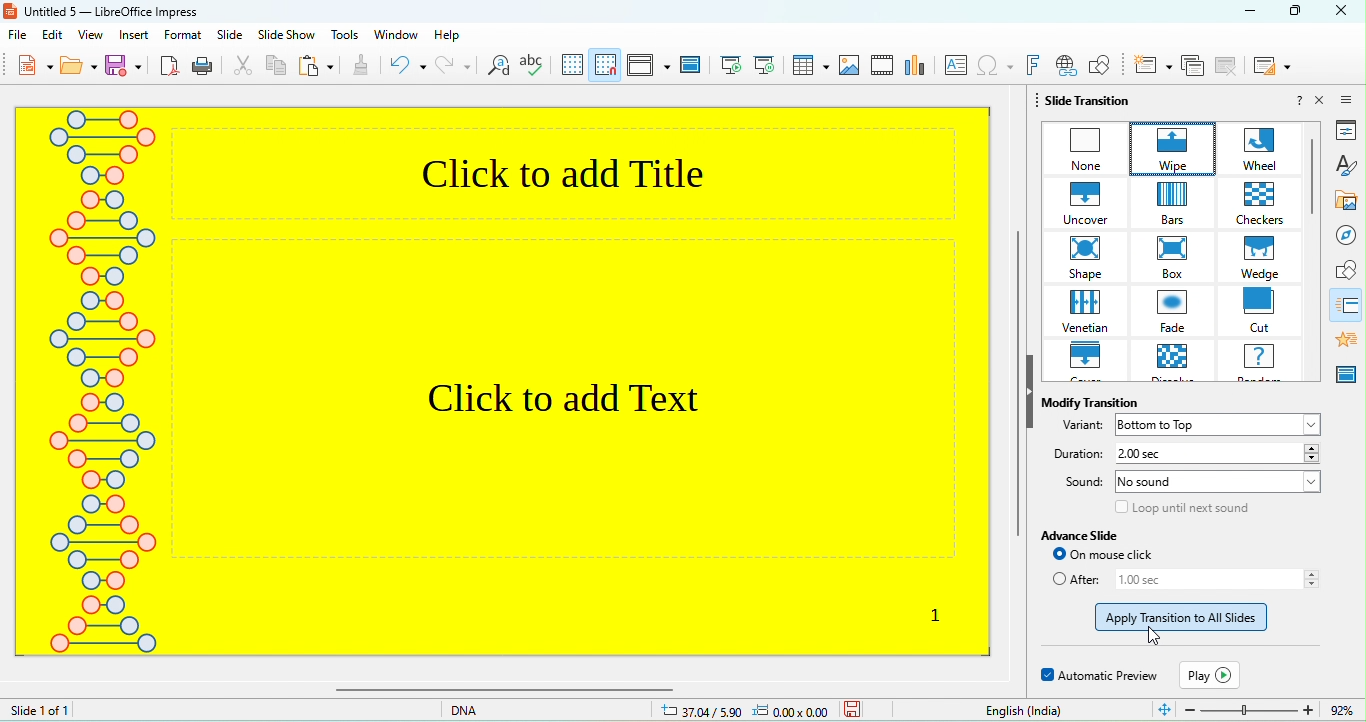  I want to click on annimation, so click(1347, 334).